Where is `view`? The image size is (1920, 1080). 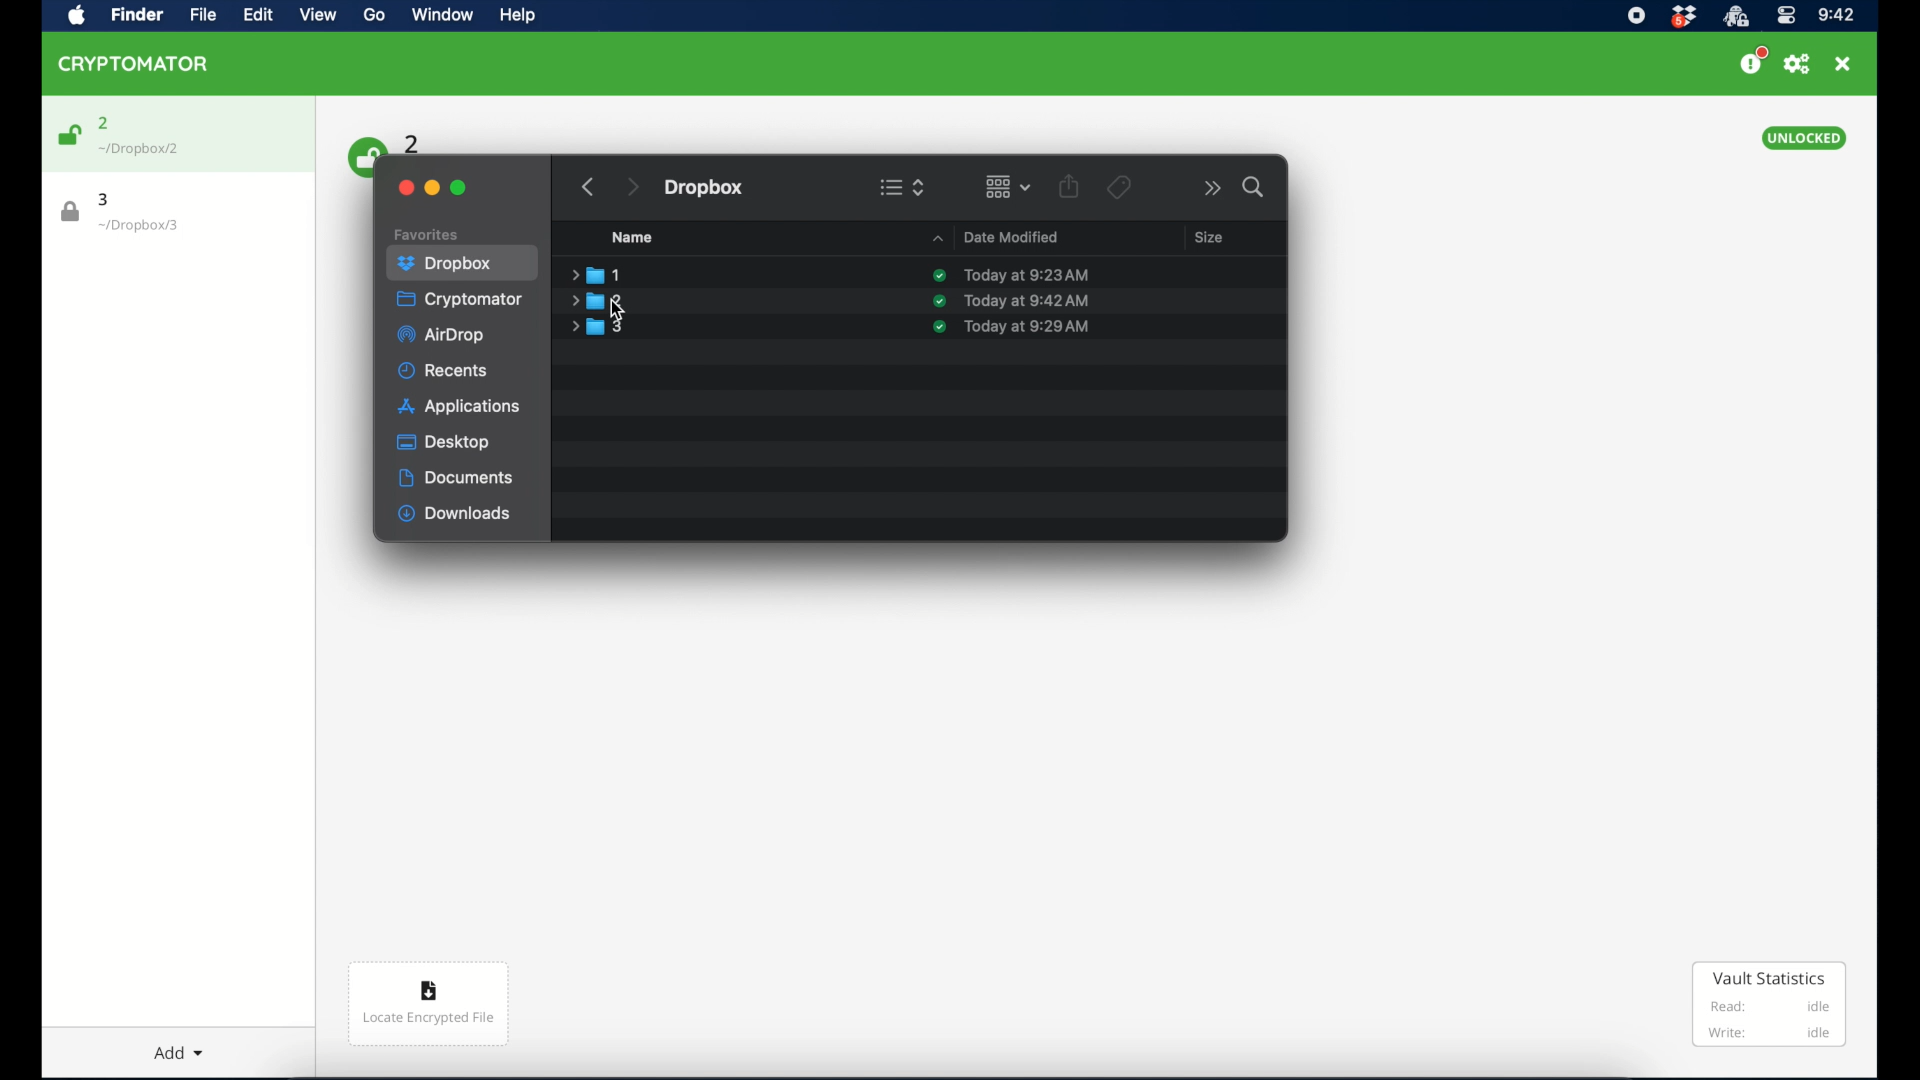 view is located at coordinates (318, 15).